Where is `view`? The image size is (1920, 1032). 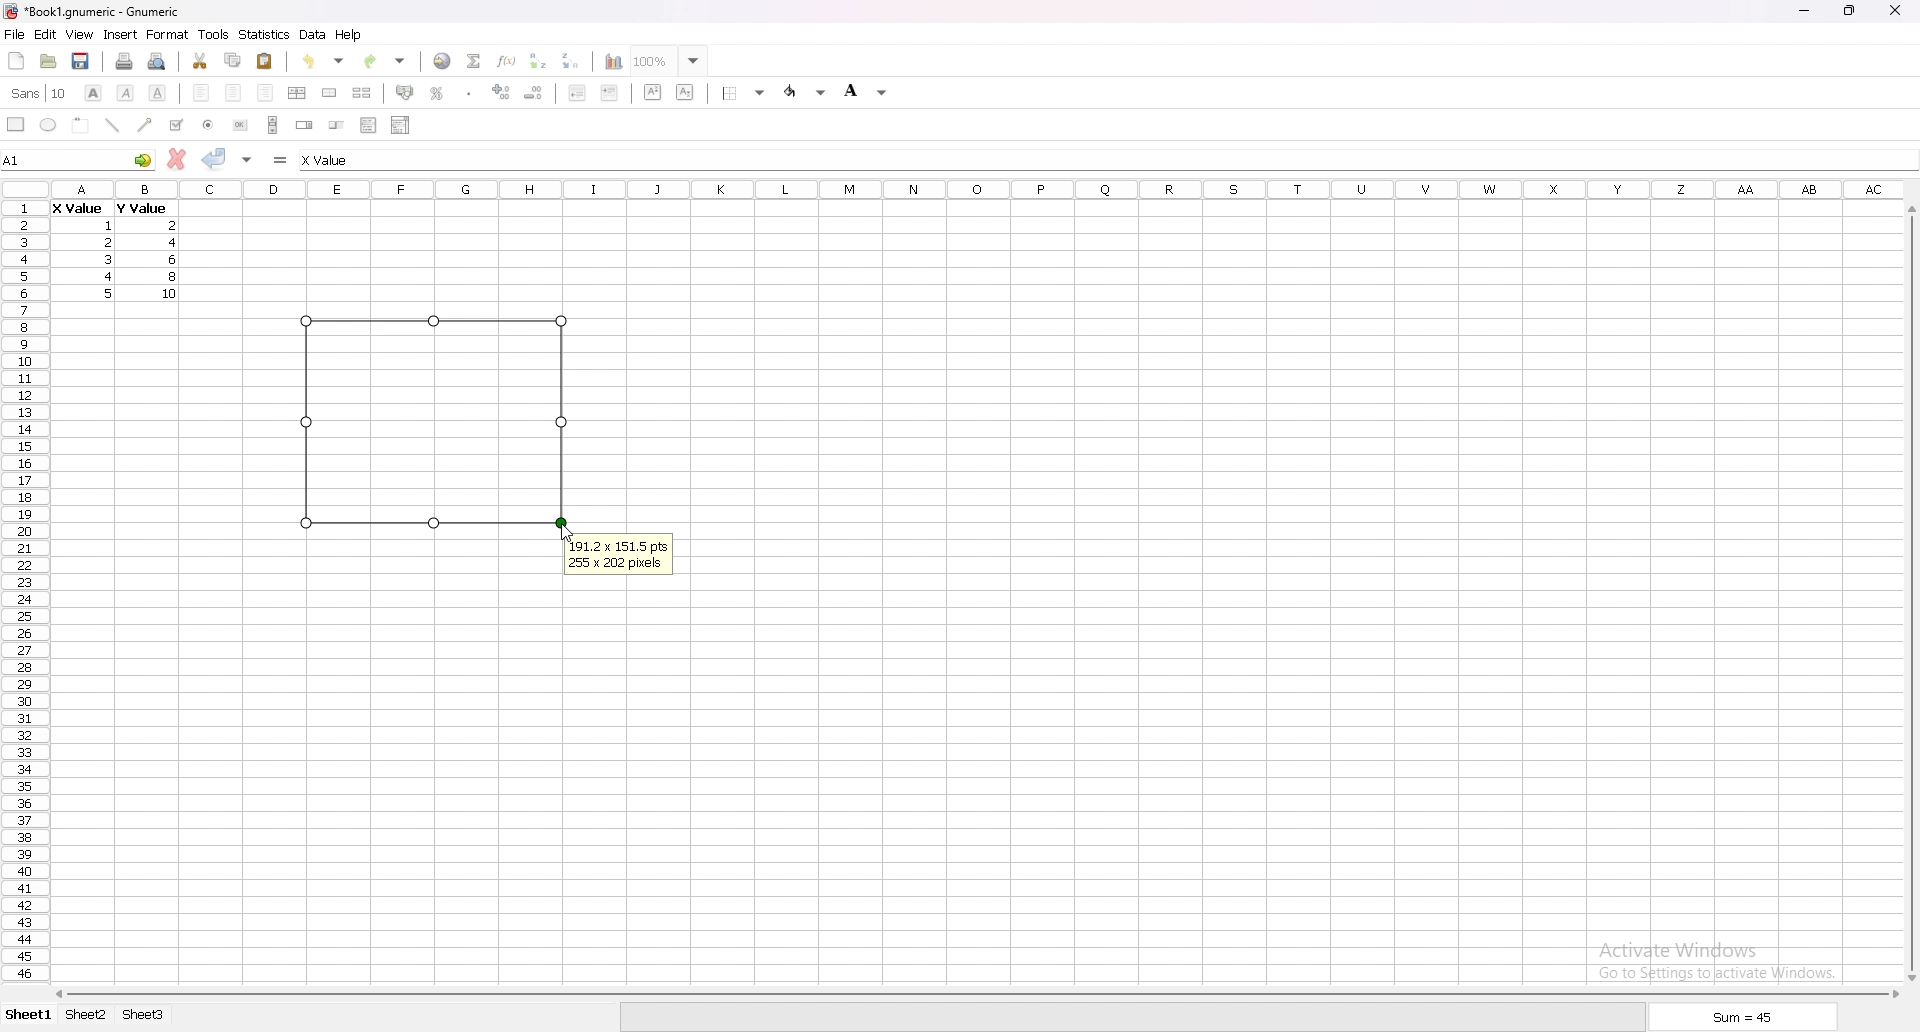
view is located at coordinates (79, 35).